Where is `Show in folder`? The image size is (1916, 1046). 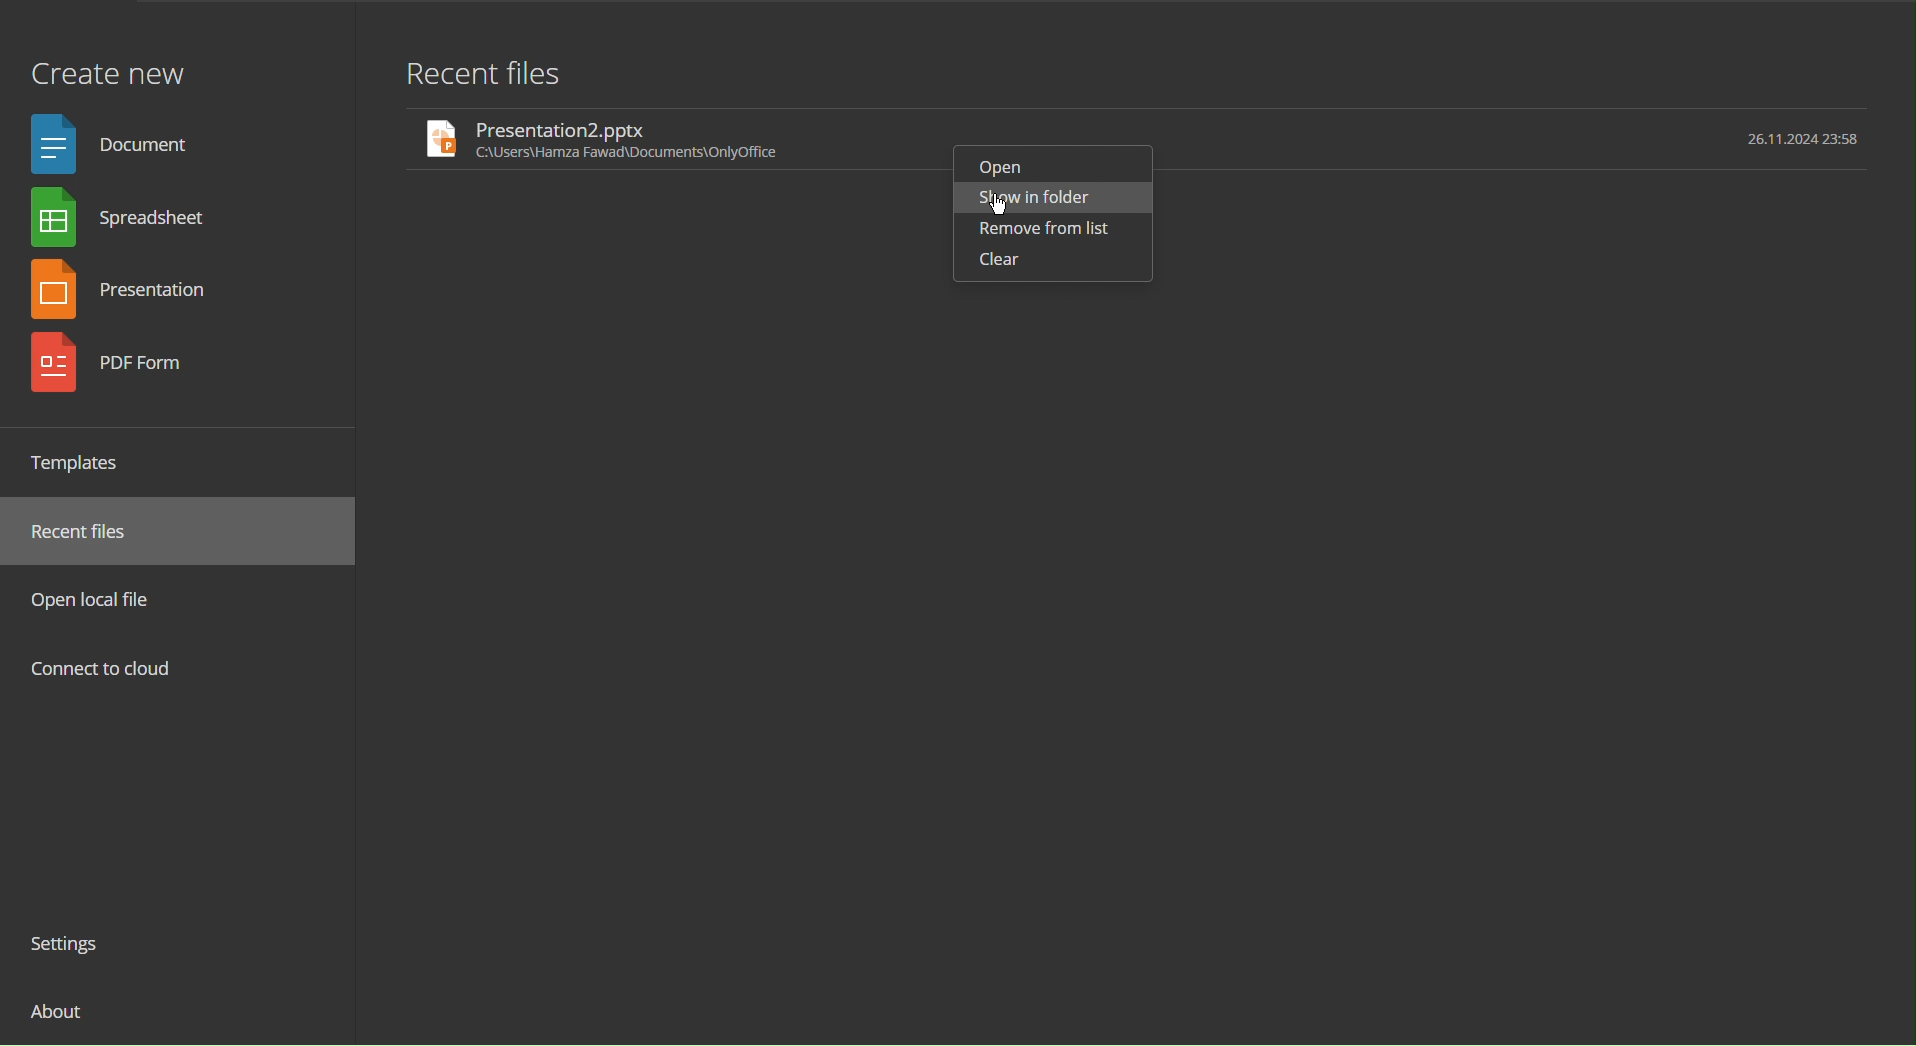
Show in folder is located at coordinates (1034, 198).